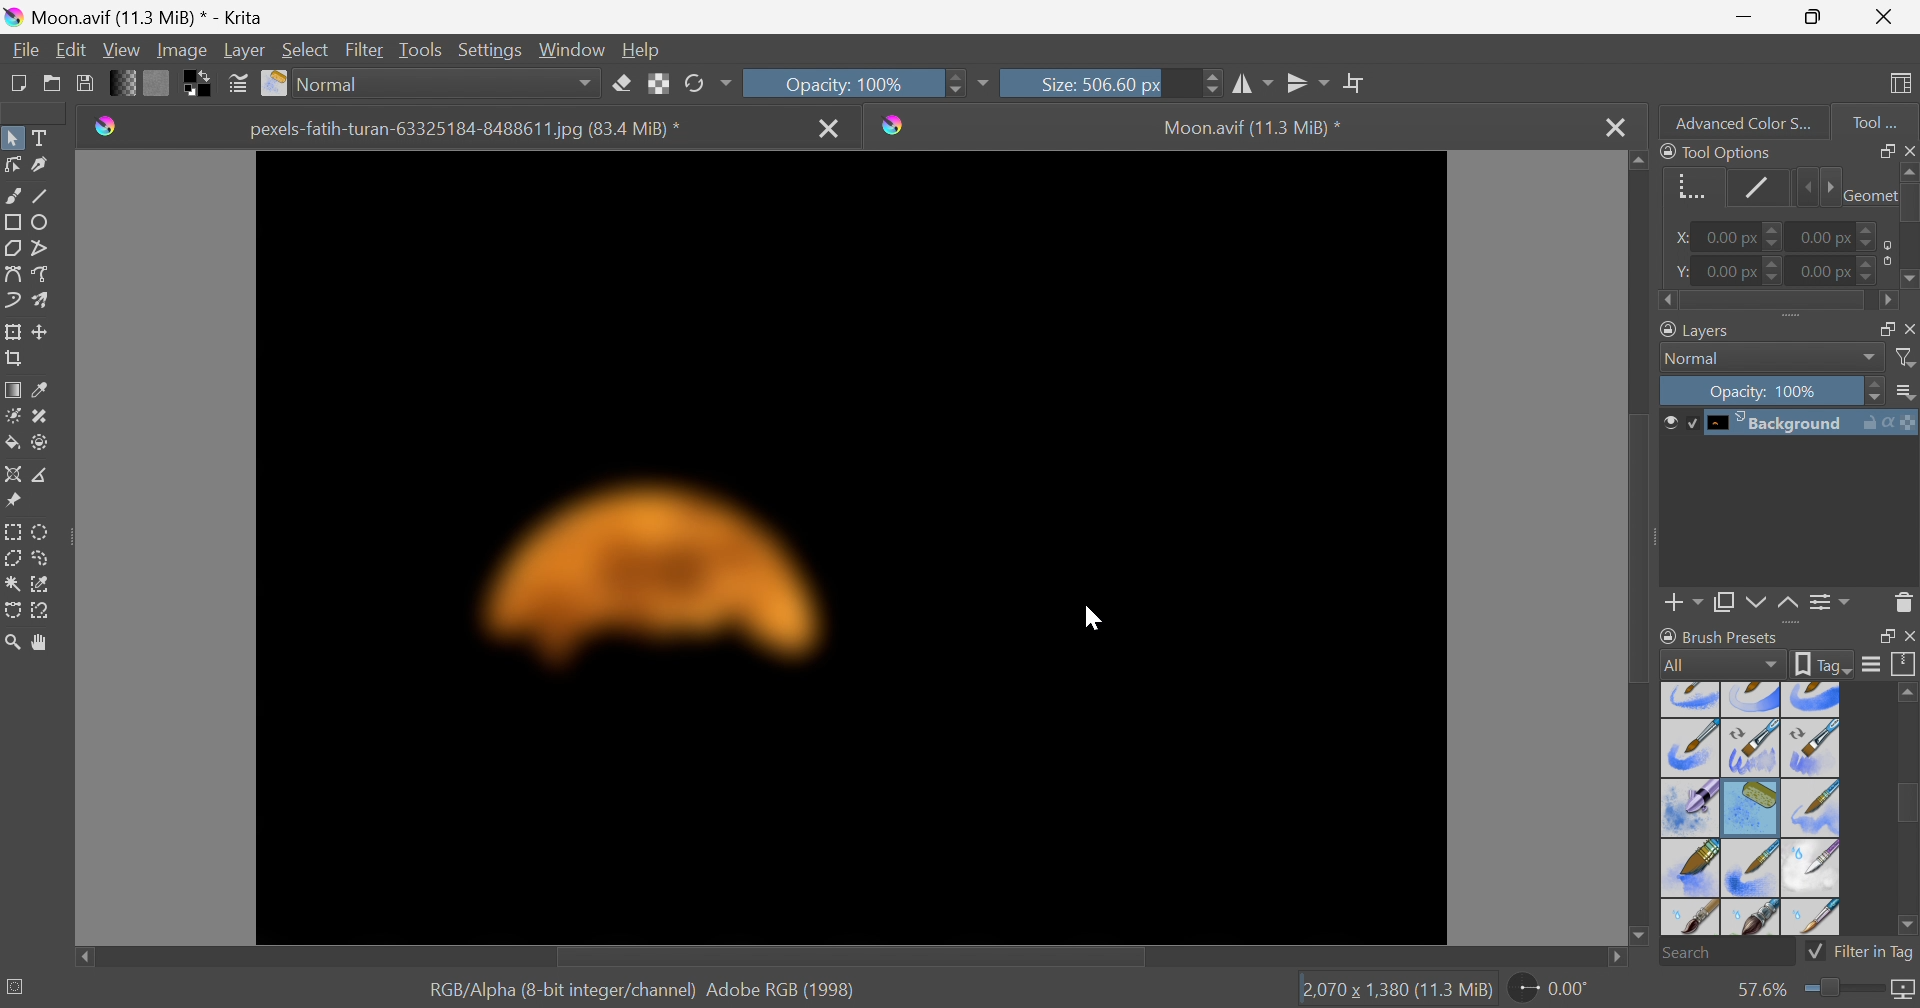 This screenshot has width=1920, height=1008. Describe the element at coordinates (235, 81) in the screenshot. I see `Edit brush settings` at that location.